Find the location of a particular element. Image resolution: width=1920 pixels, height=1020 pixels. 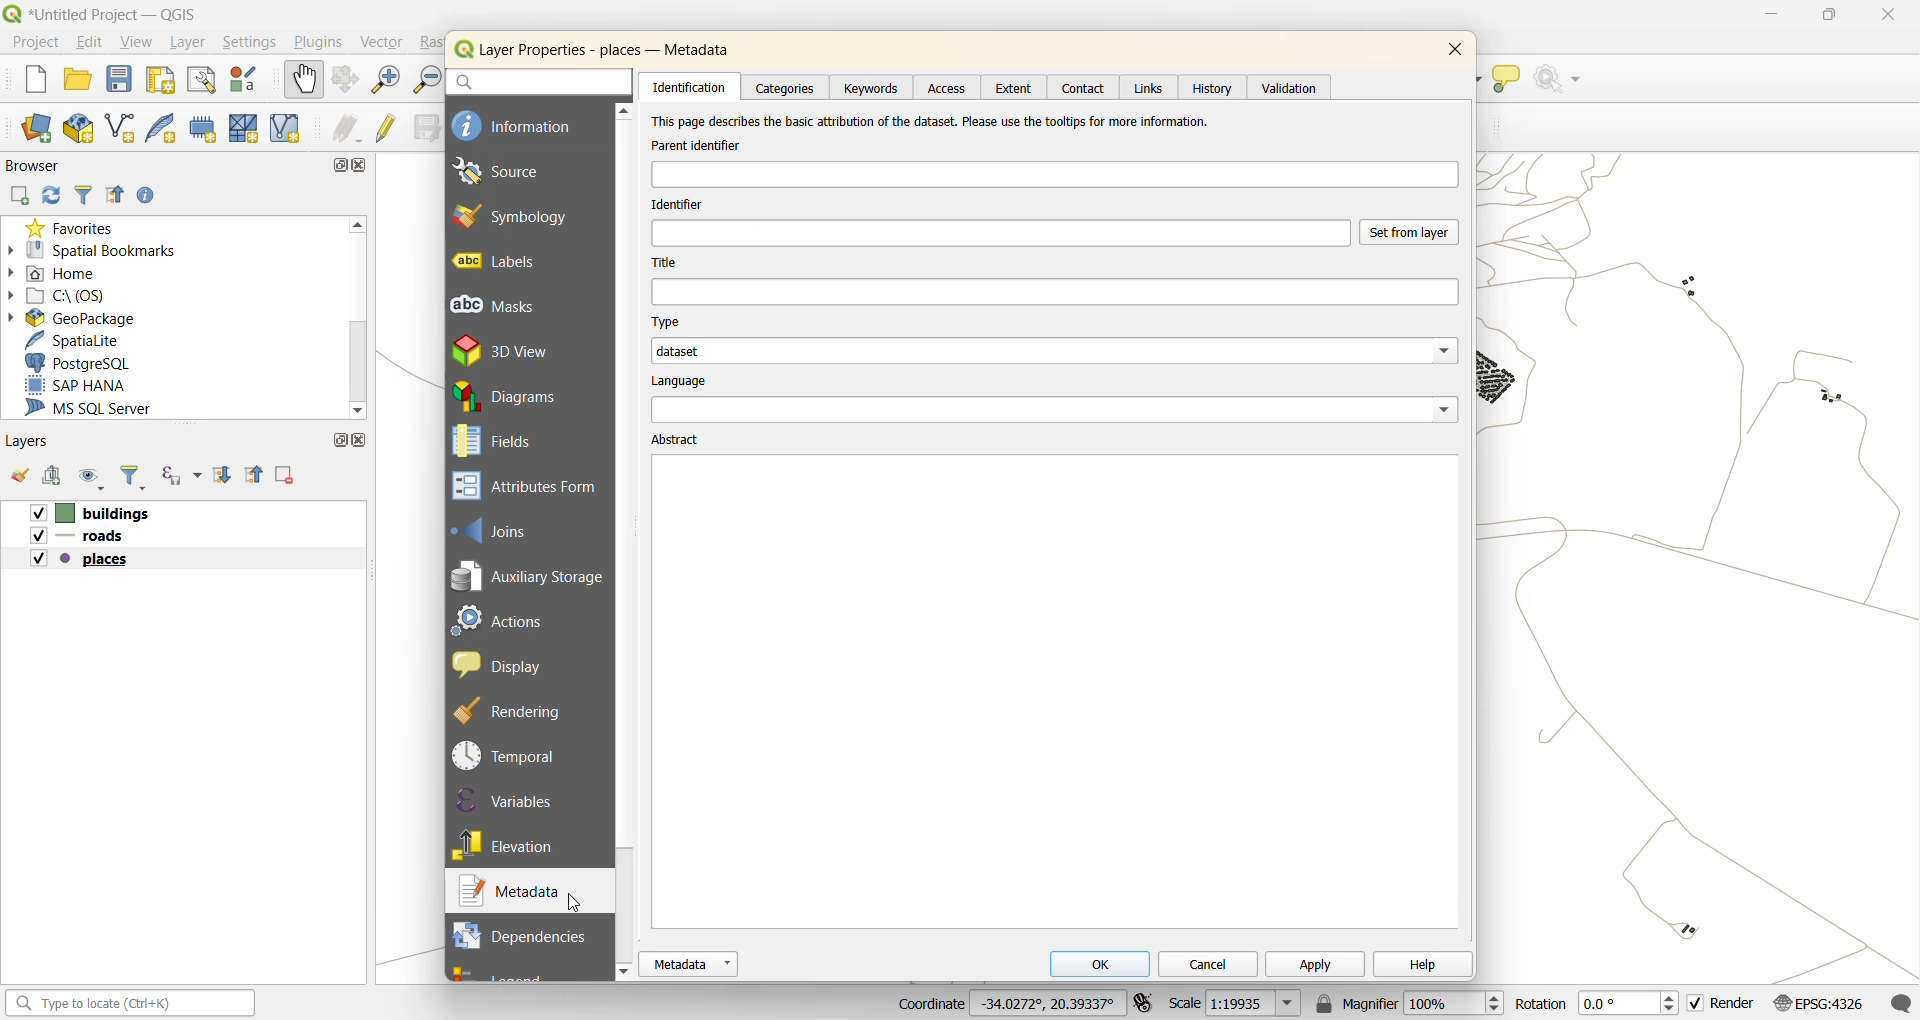

layer is located at coordinates (193, 44).